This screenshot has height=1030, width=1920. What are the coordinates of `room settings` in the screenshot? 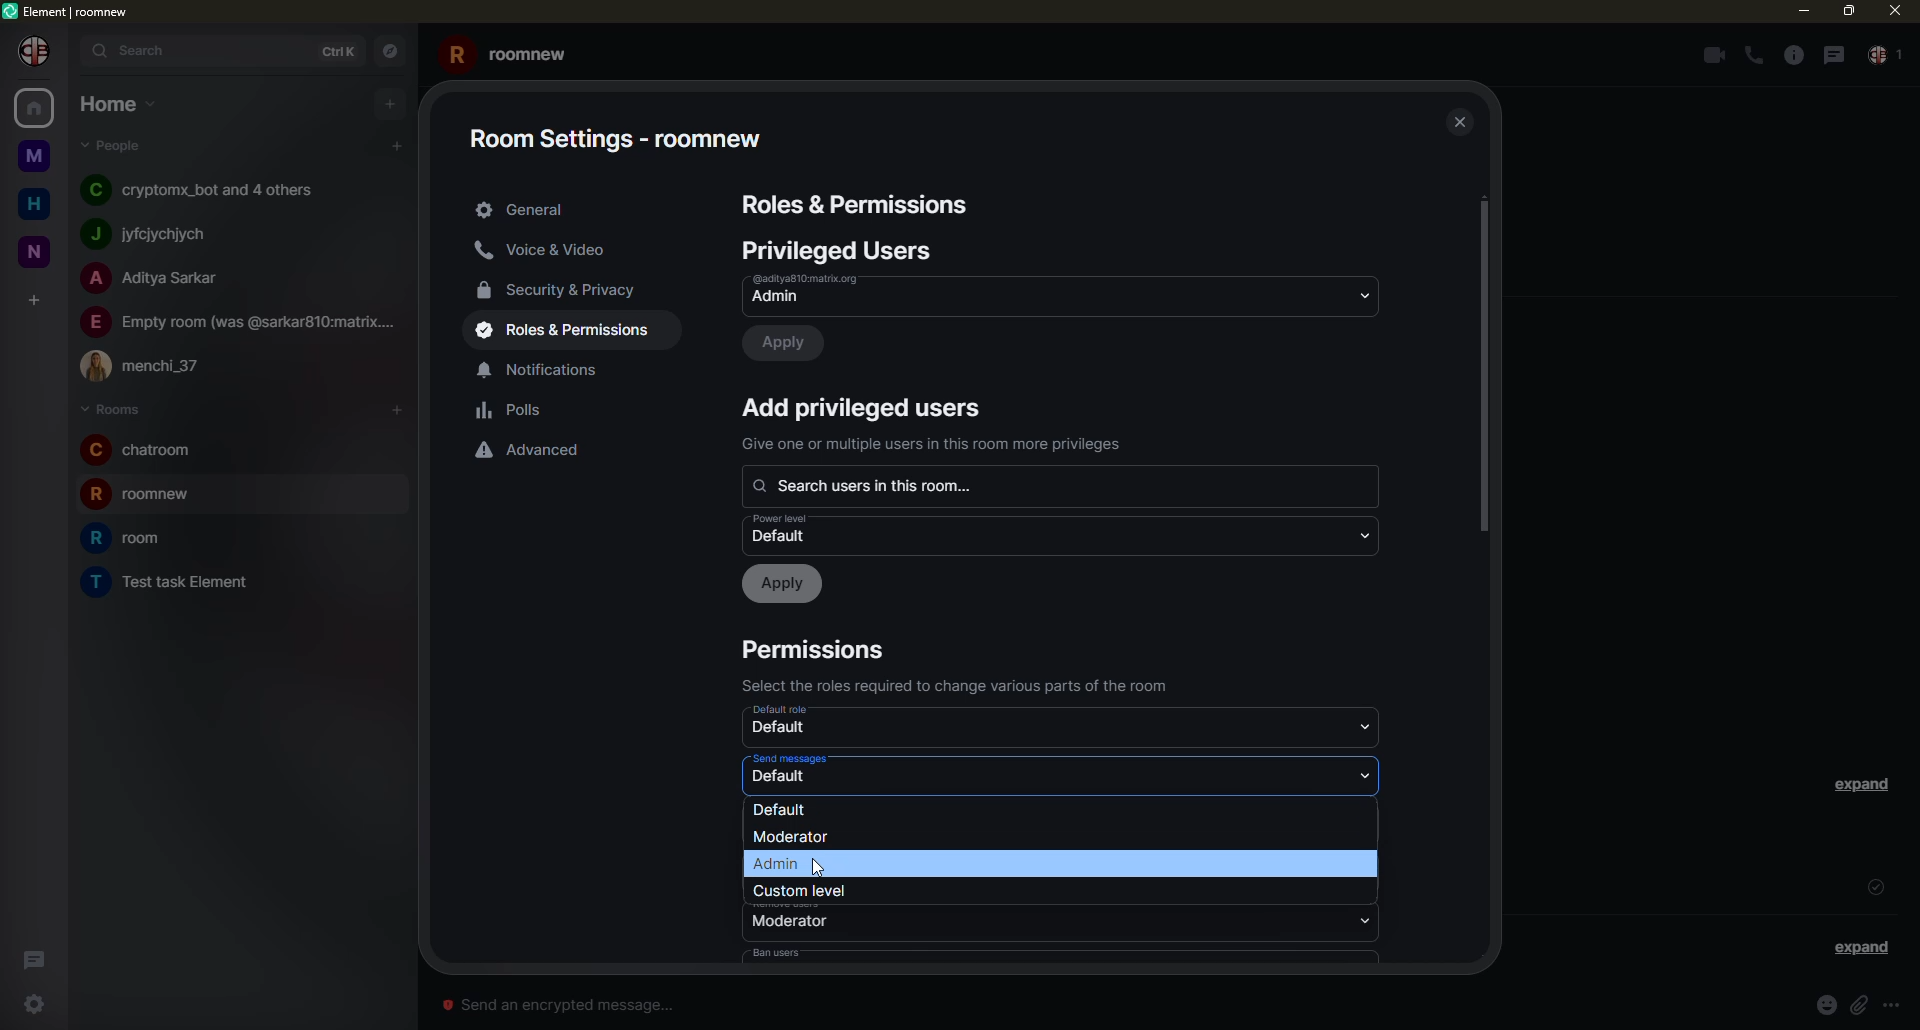 It's located at (625, 132).